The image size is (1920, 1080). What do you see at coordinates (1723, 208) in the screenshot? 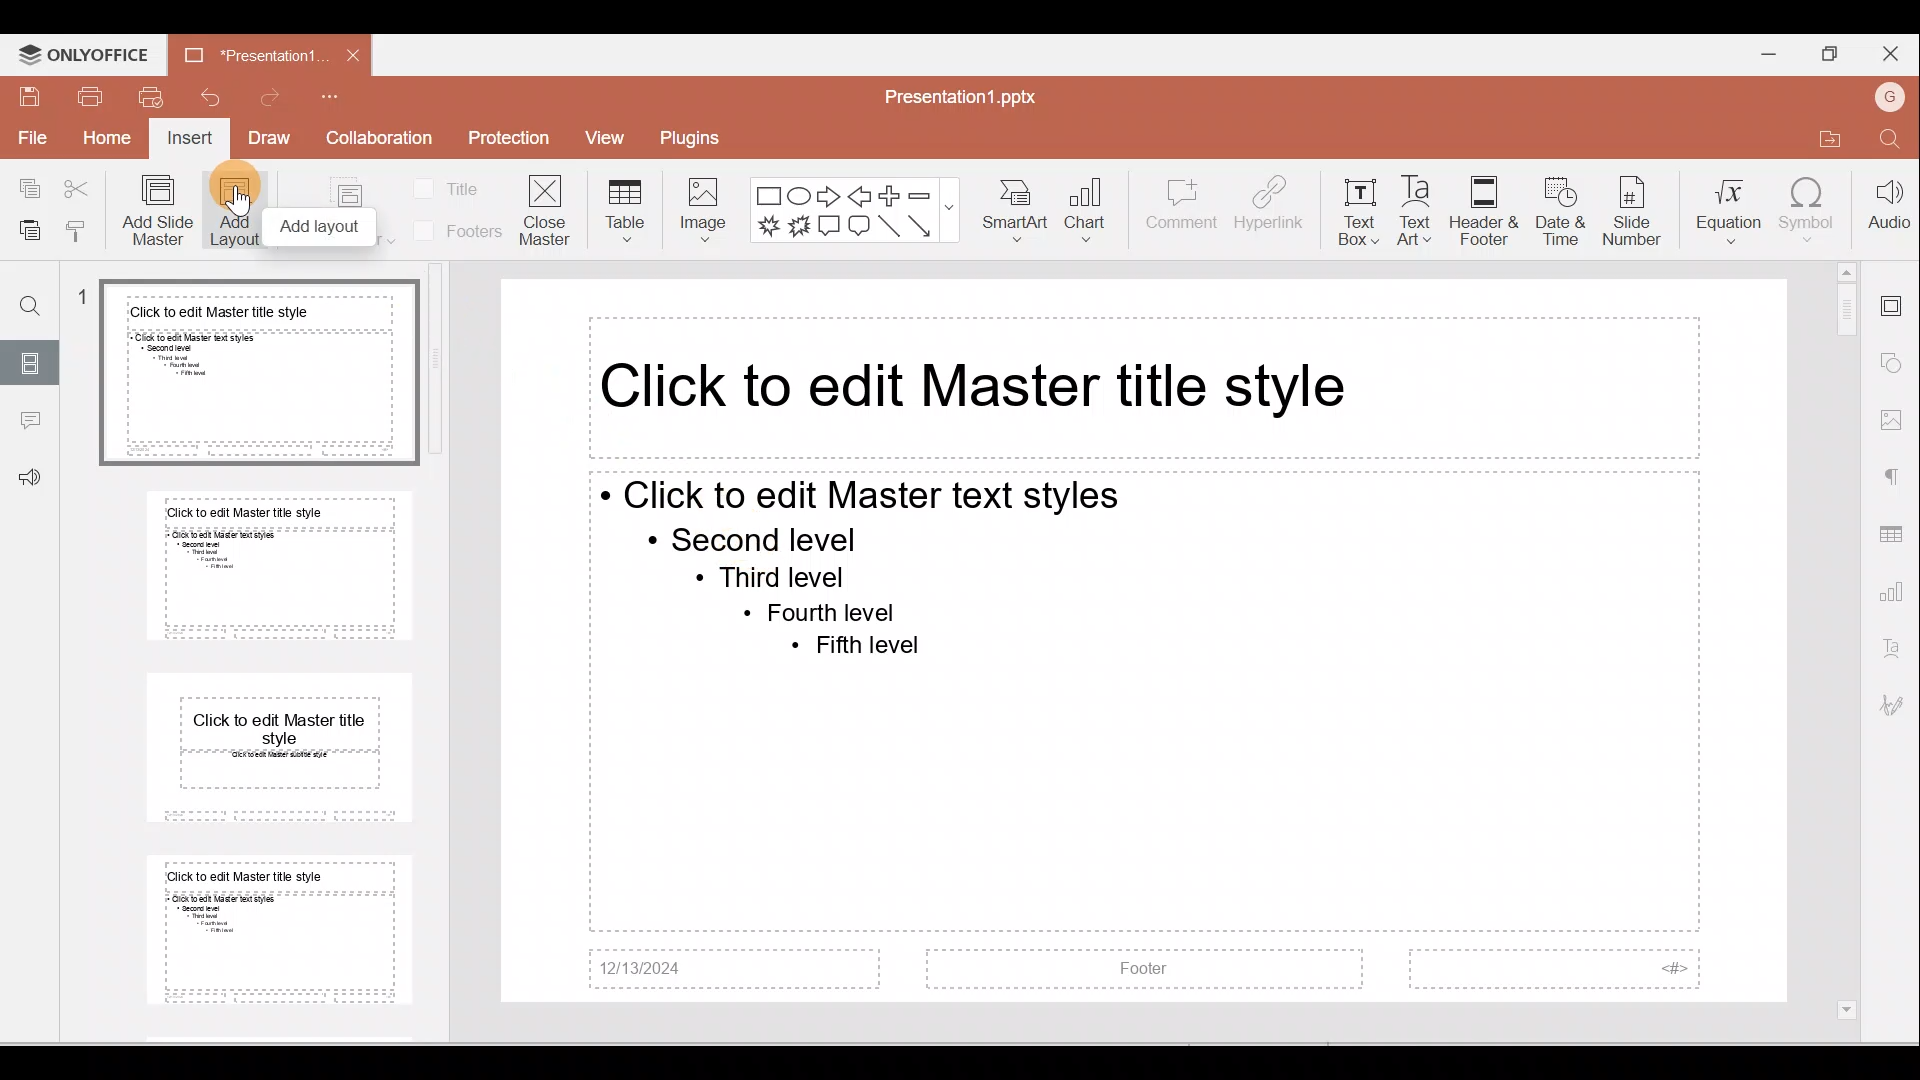
I see `Equation` at bounding box center [1723, 208].